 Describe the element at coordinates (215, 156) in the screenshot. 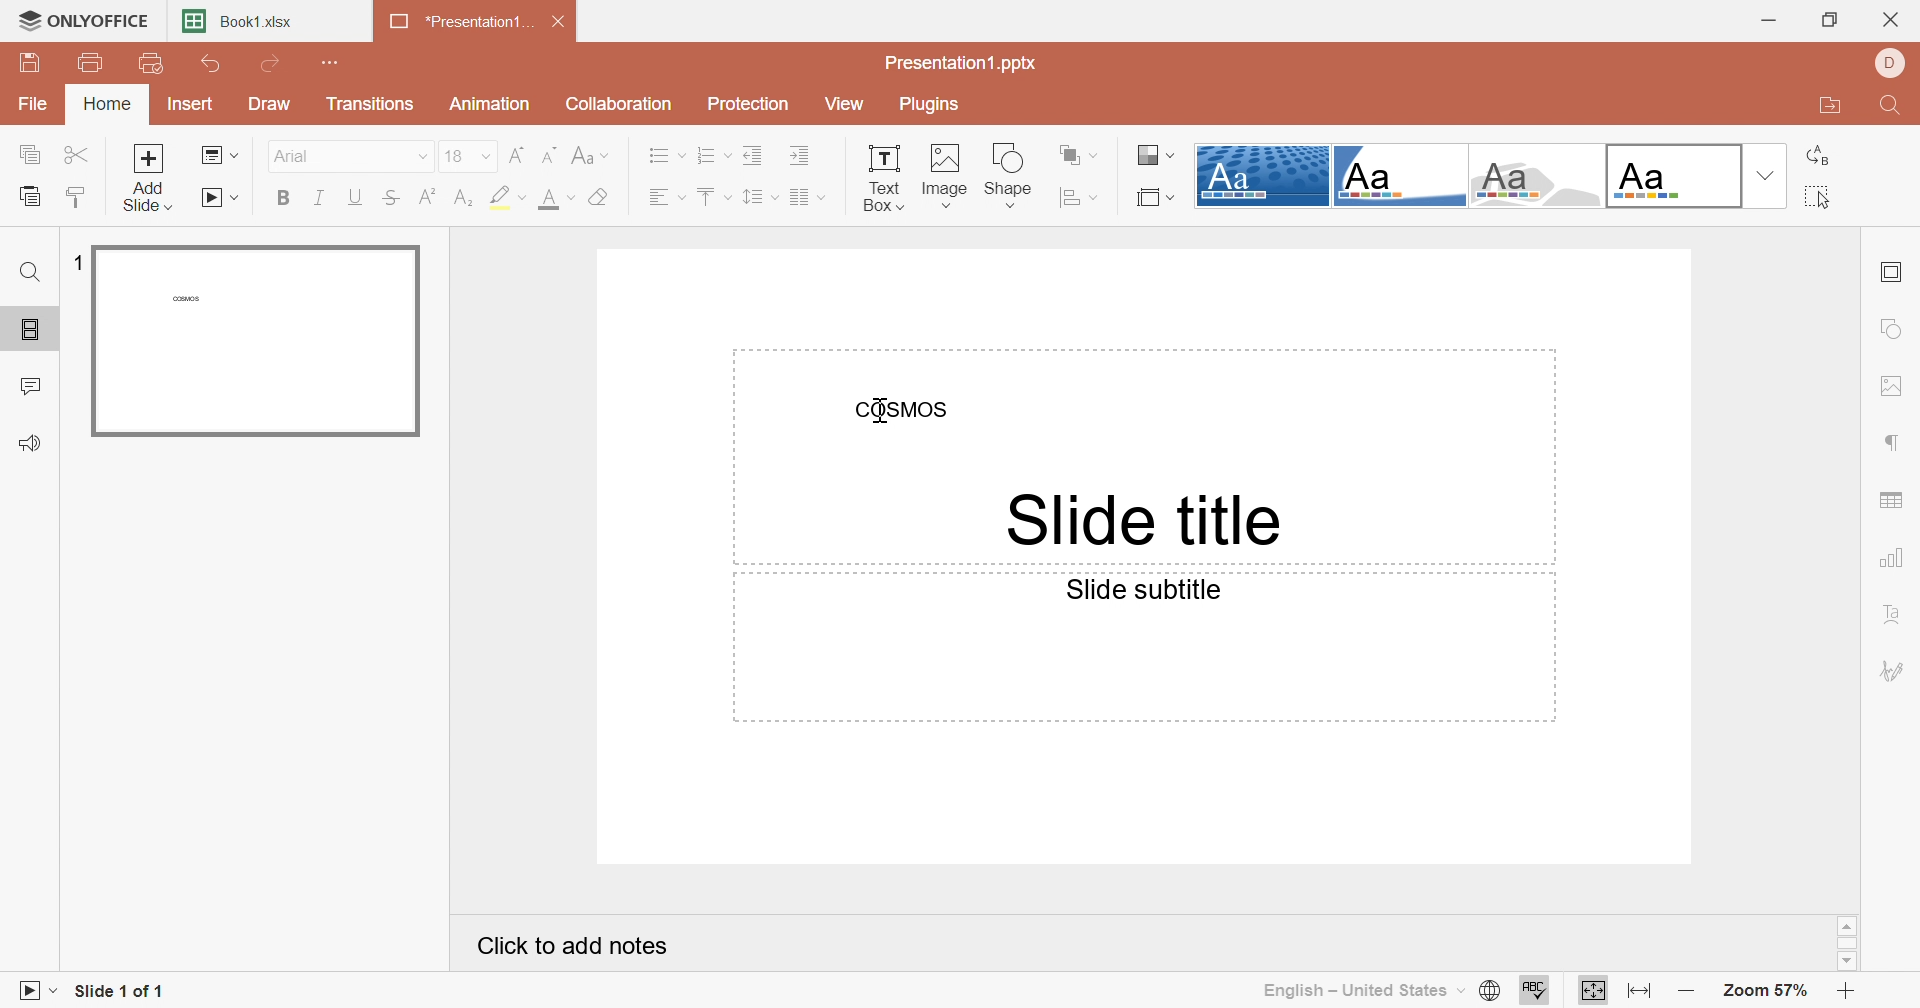

I see `Change slide layout` at that location.